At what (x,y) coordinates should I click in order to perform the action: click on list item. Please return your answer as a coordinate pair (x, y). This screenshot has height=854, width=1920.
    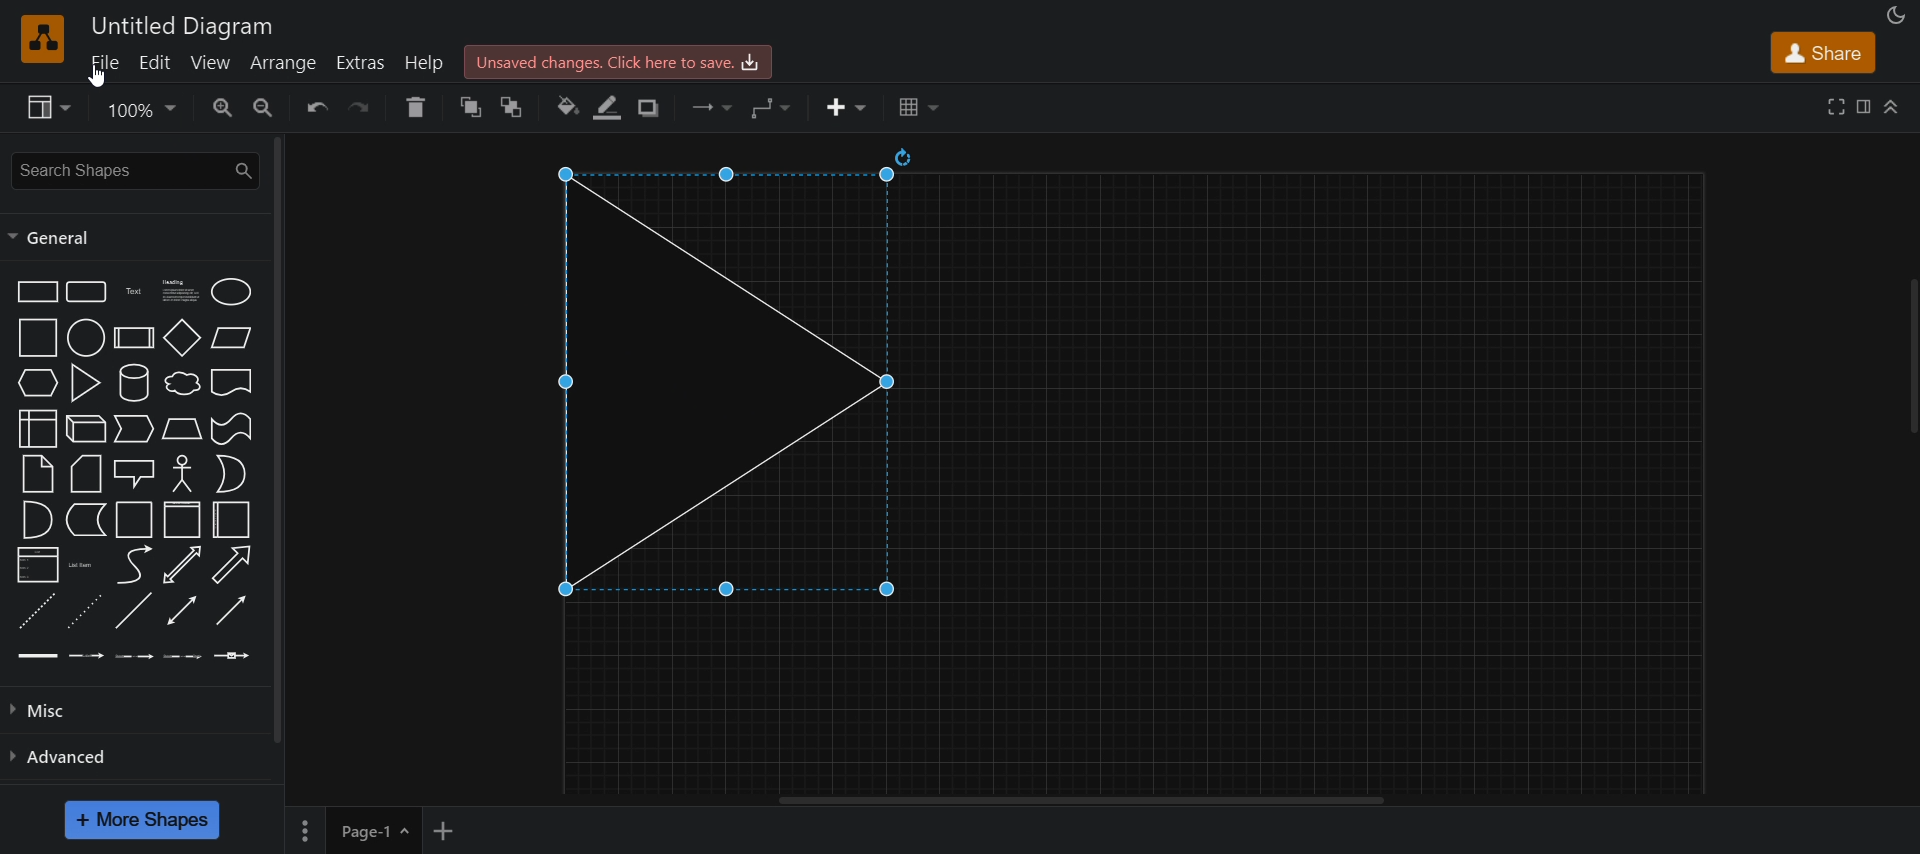
    Looking at the image, I should click on (81, 565).